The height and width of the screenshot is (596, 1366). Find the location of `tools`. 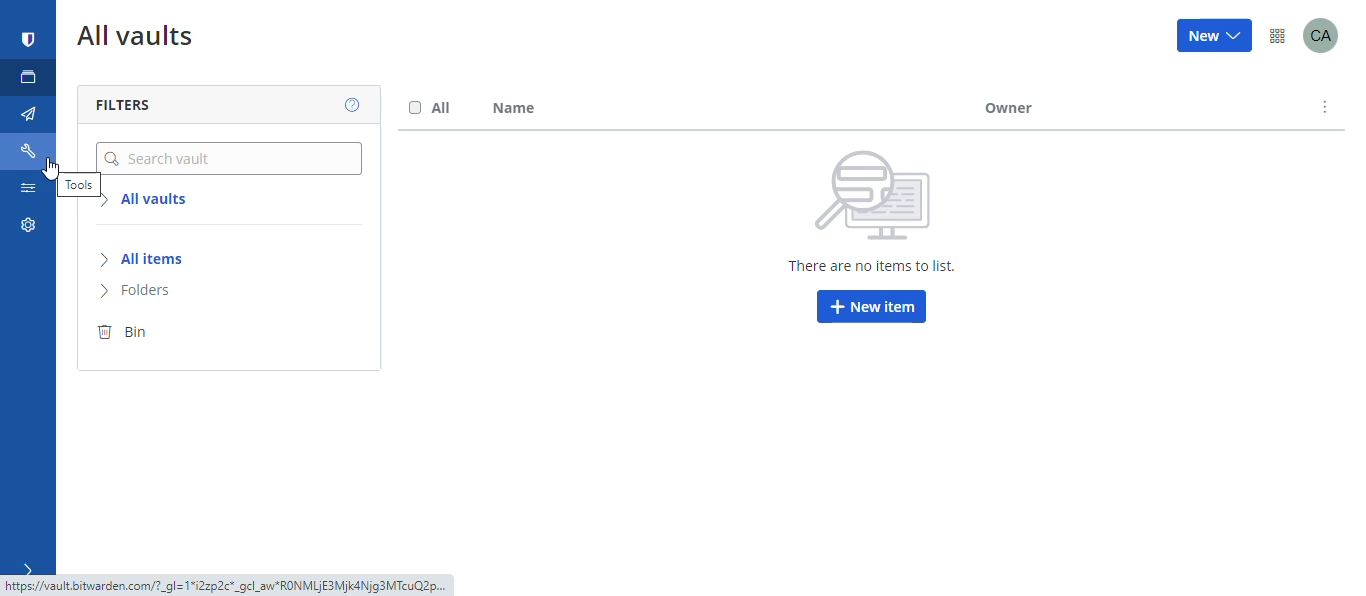

tools is located at coordinates (31, 151).